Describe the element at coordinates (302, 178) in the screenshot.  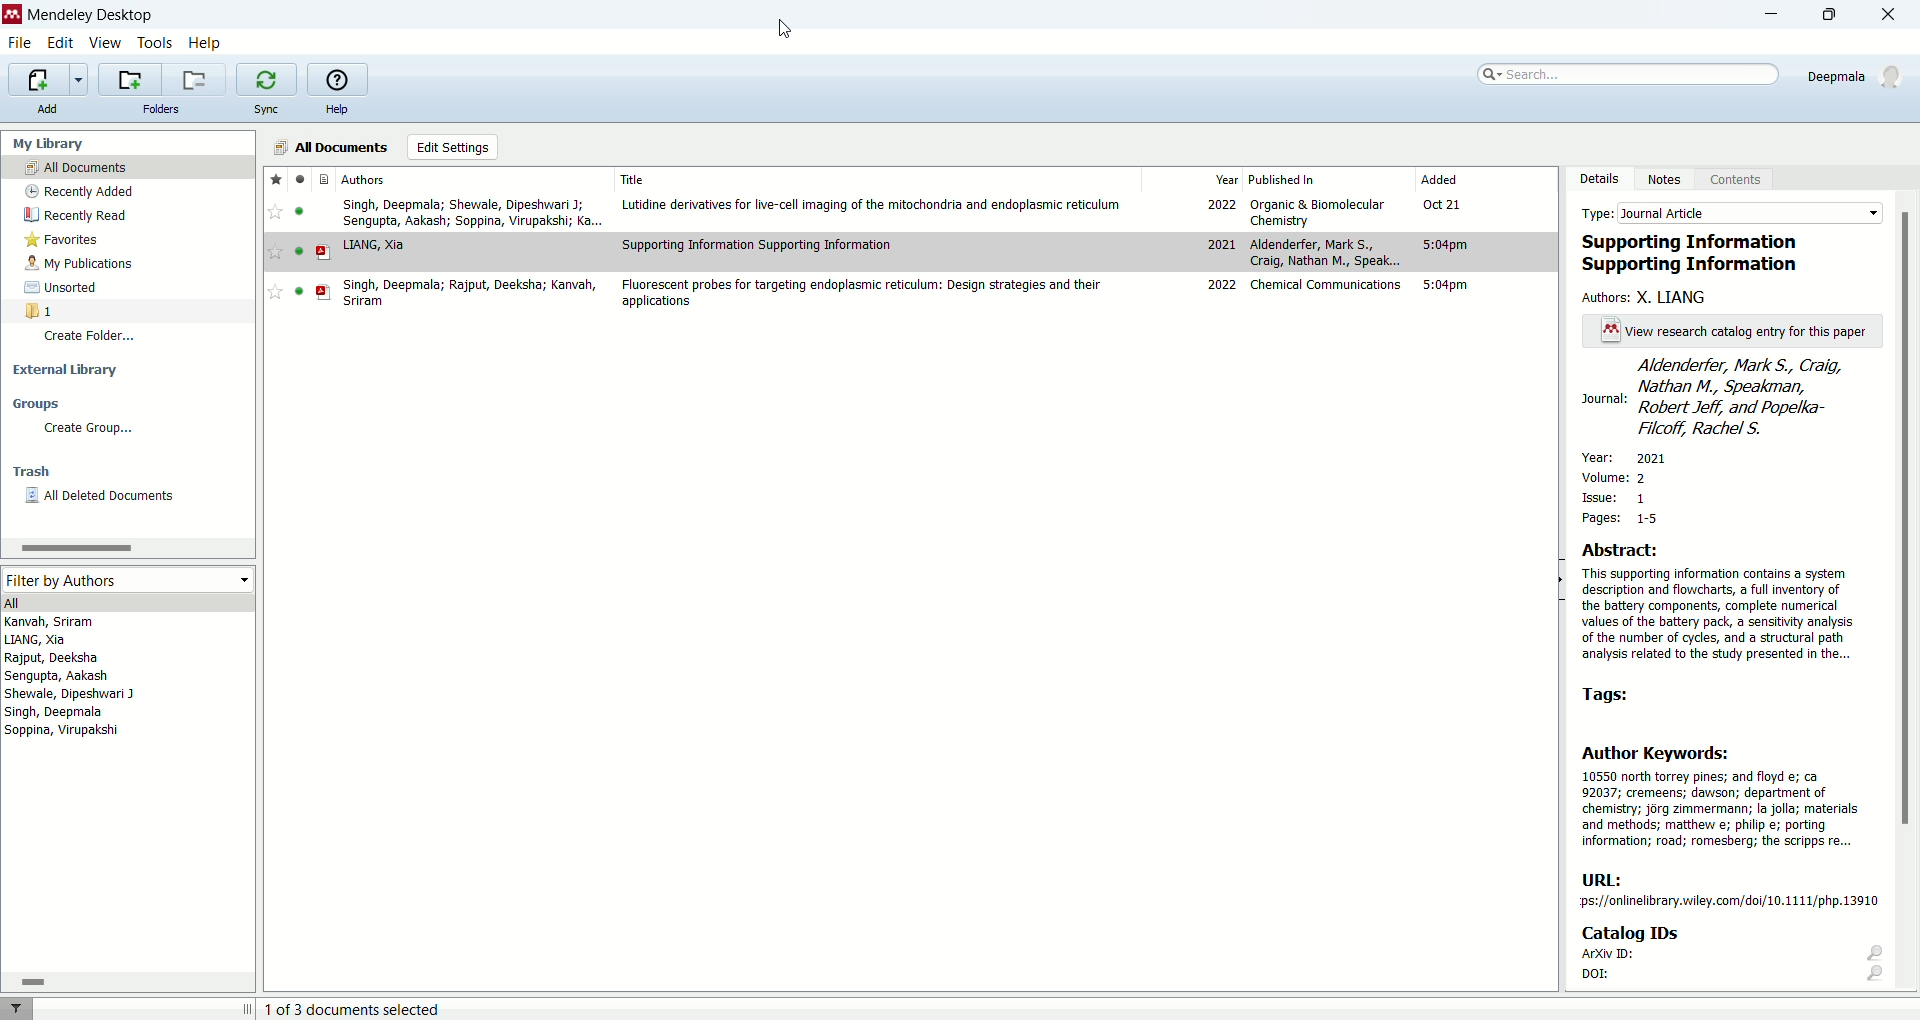
I see `read/unread` at that location.